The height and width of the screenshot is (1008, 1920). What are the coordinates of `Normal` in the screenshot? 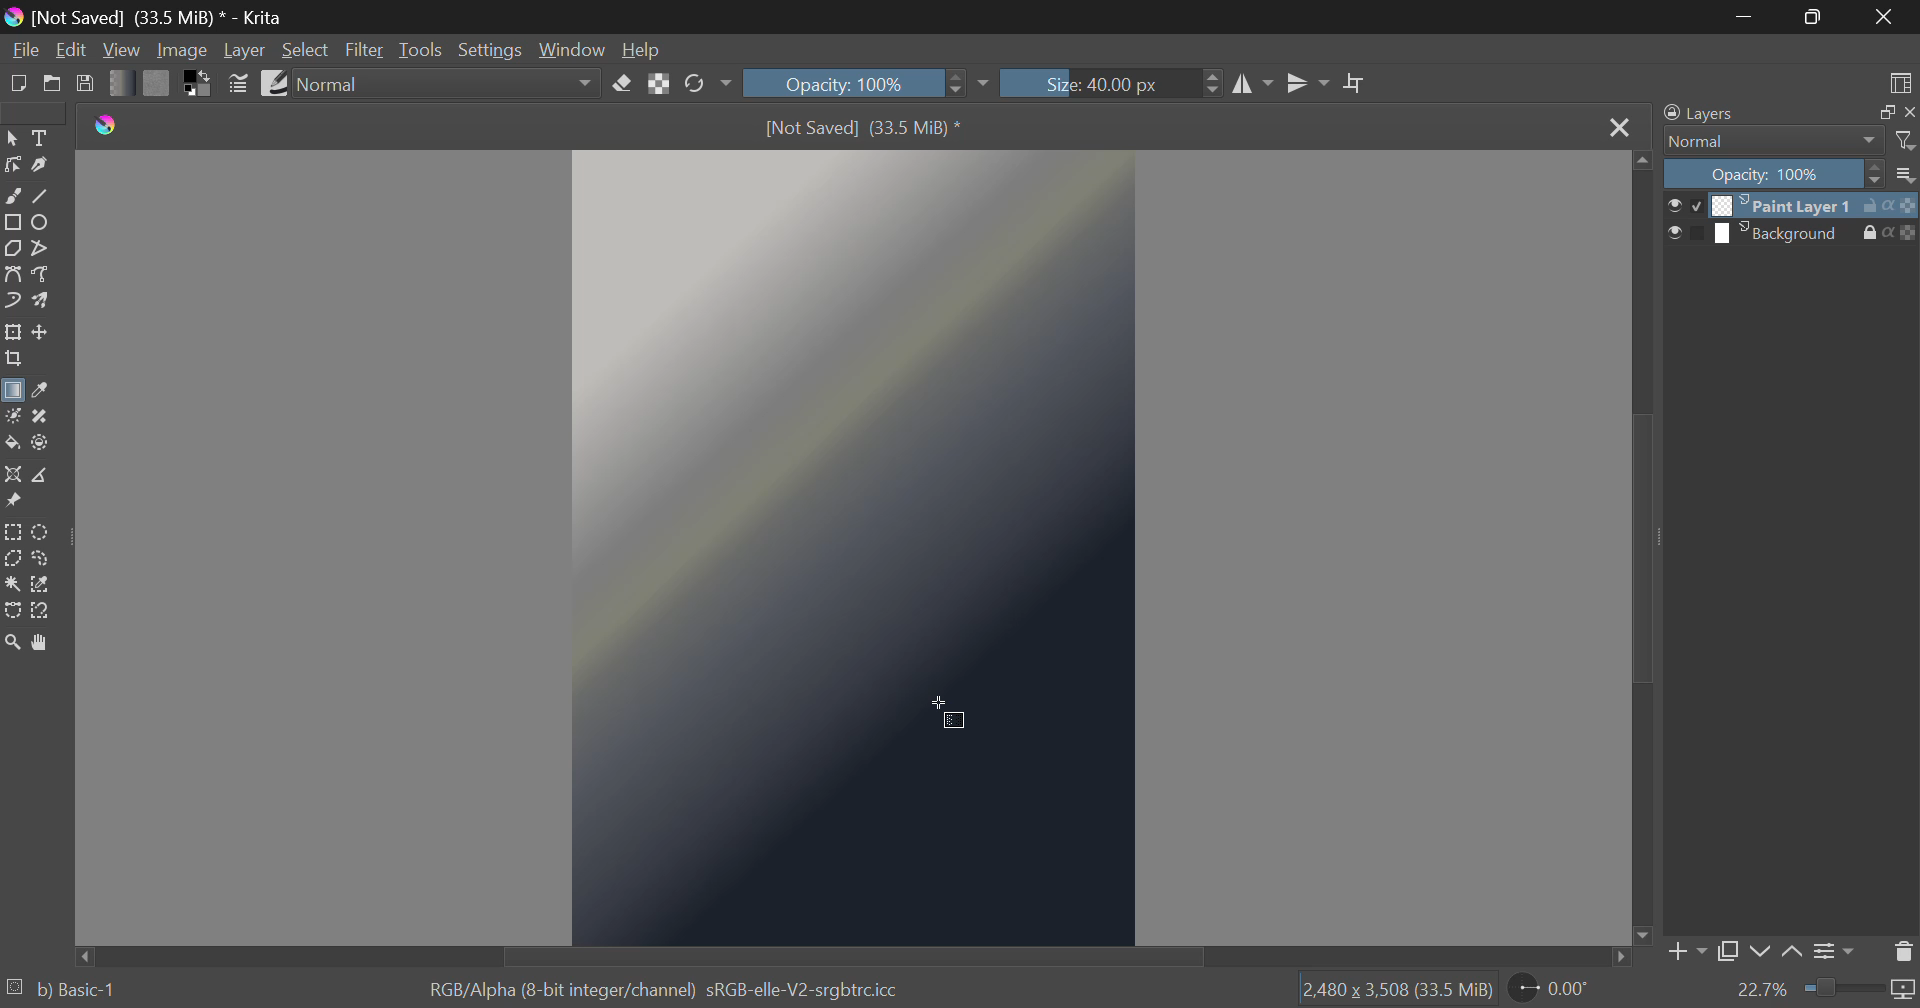 It's located at (449, 84).